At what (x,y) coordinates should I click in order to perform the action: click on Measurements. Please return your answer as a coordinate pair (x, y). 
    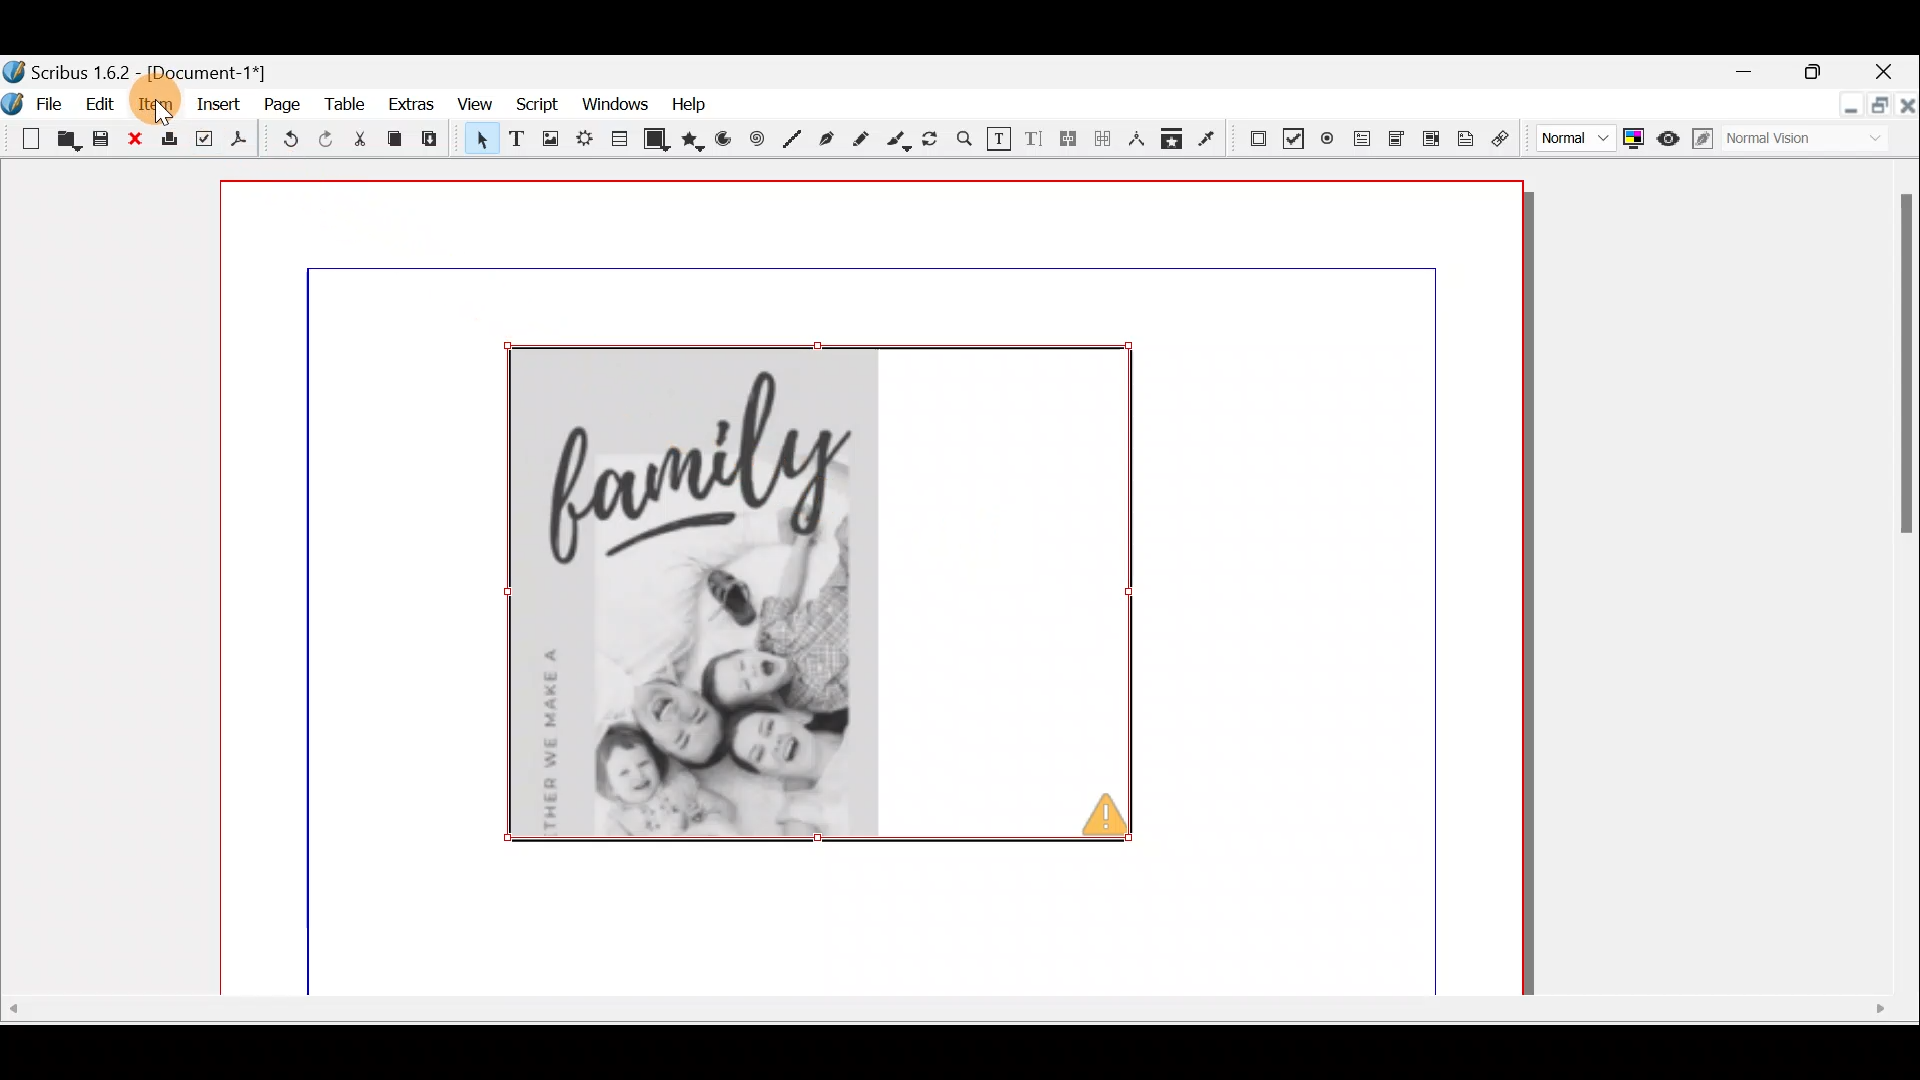
    Looking at the image, I should click on (1137, 143).